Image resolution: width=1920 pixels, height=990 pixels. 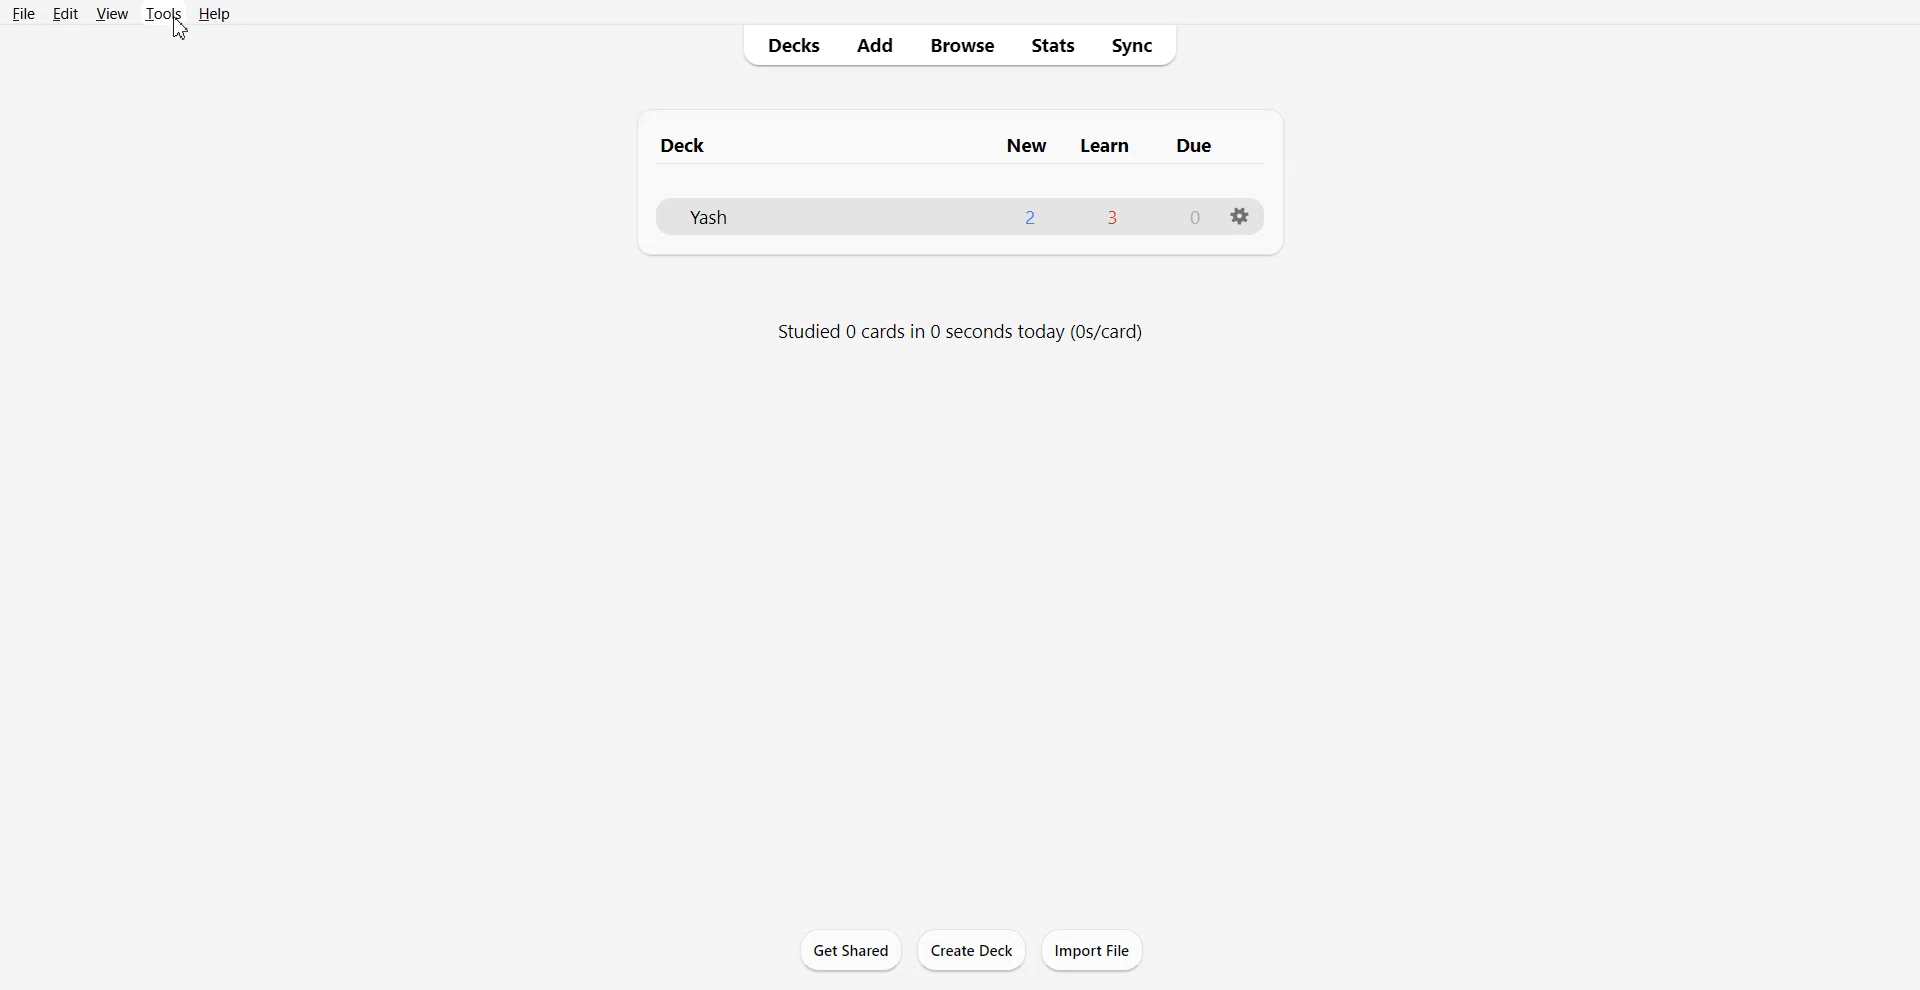 I want to click on 2, so click(x=1030, y=217).